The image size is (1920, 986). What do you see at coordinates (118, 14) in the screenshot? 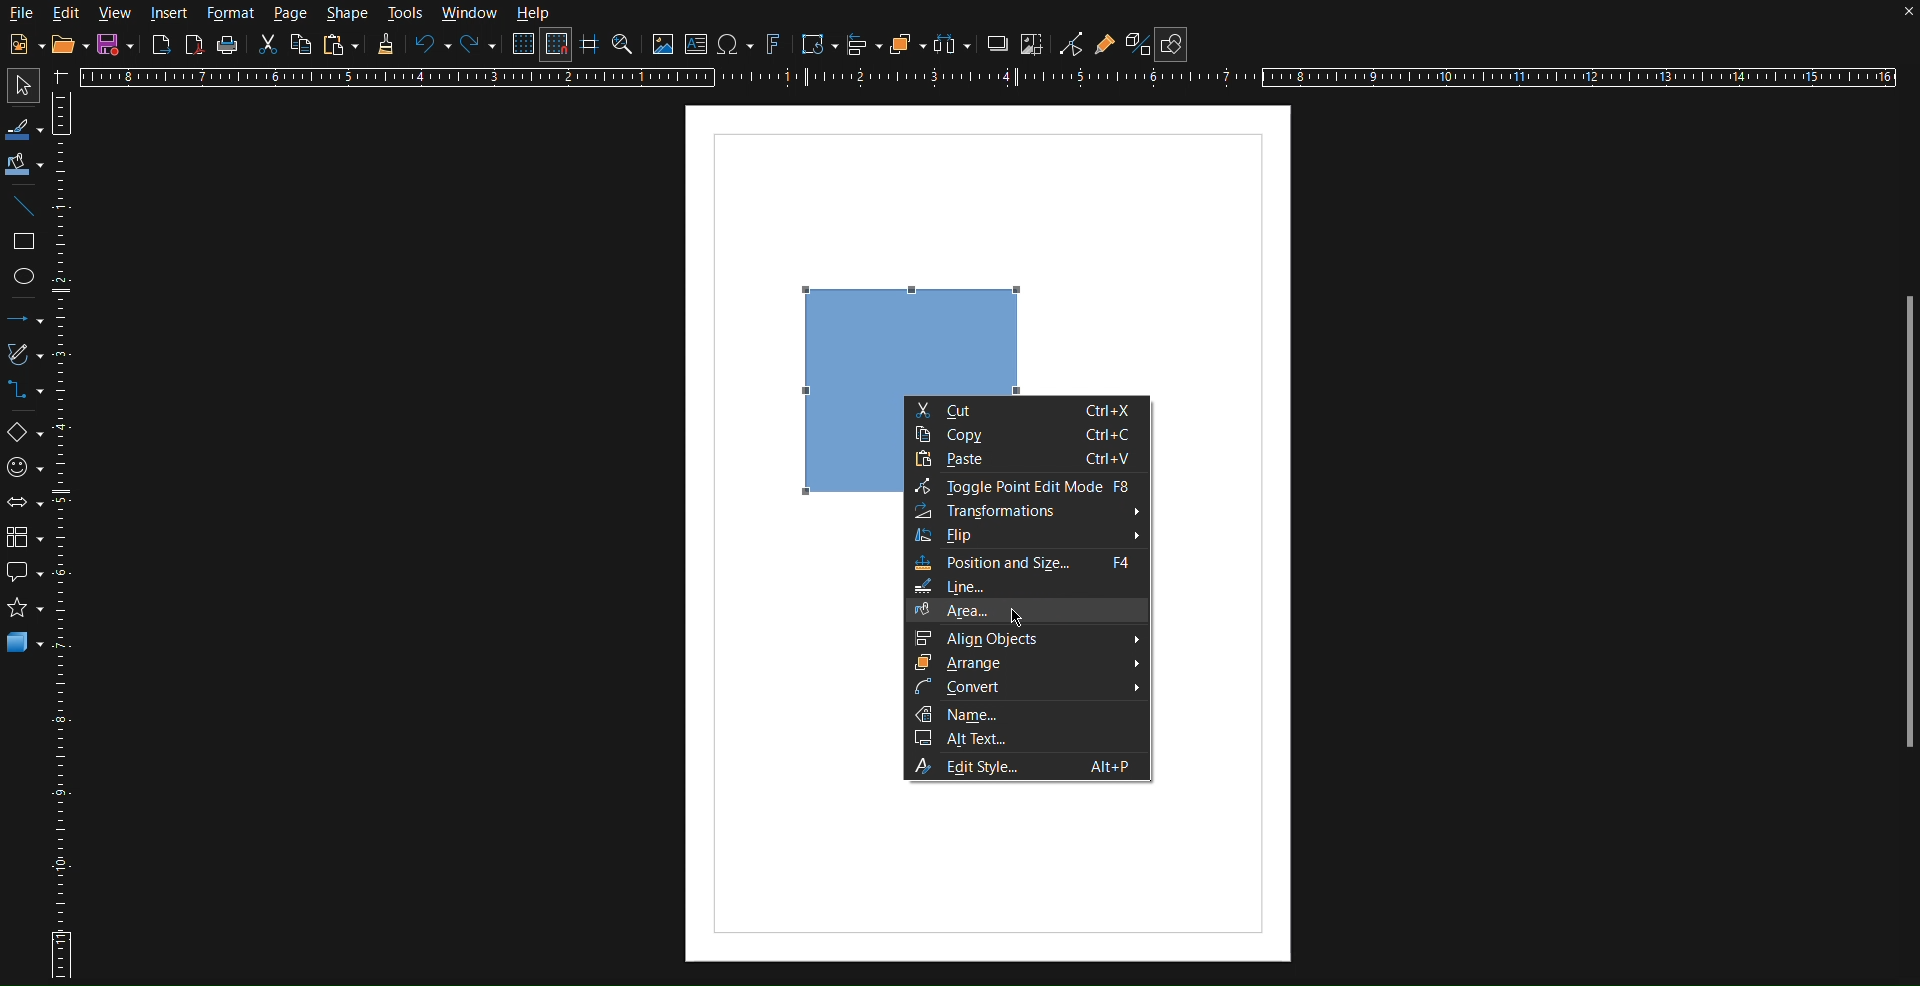
I see `View` at bounding box center [118, 14].